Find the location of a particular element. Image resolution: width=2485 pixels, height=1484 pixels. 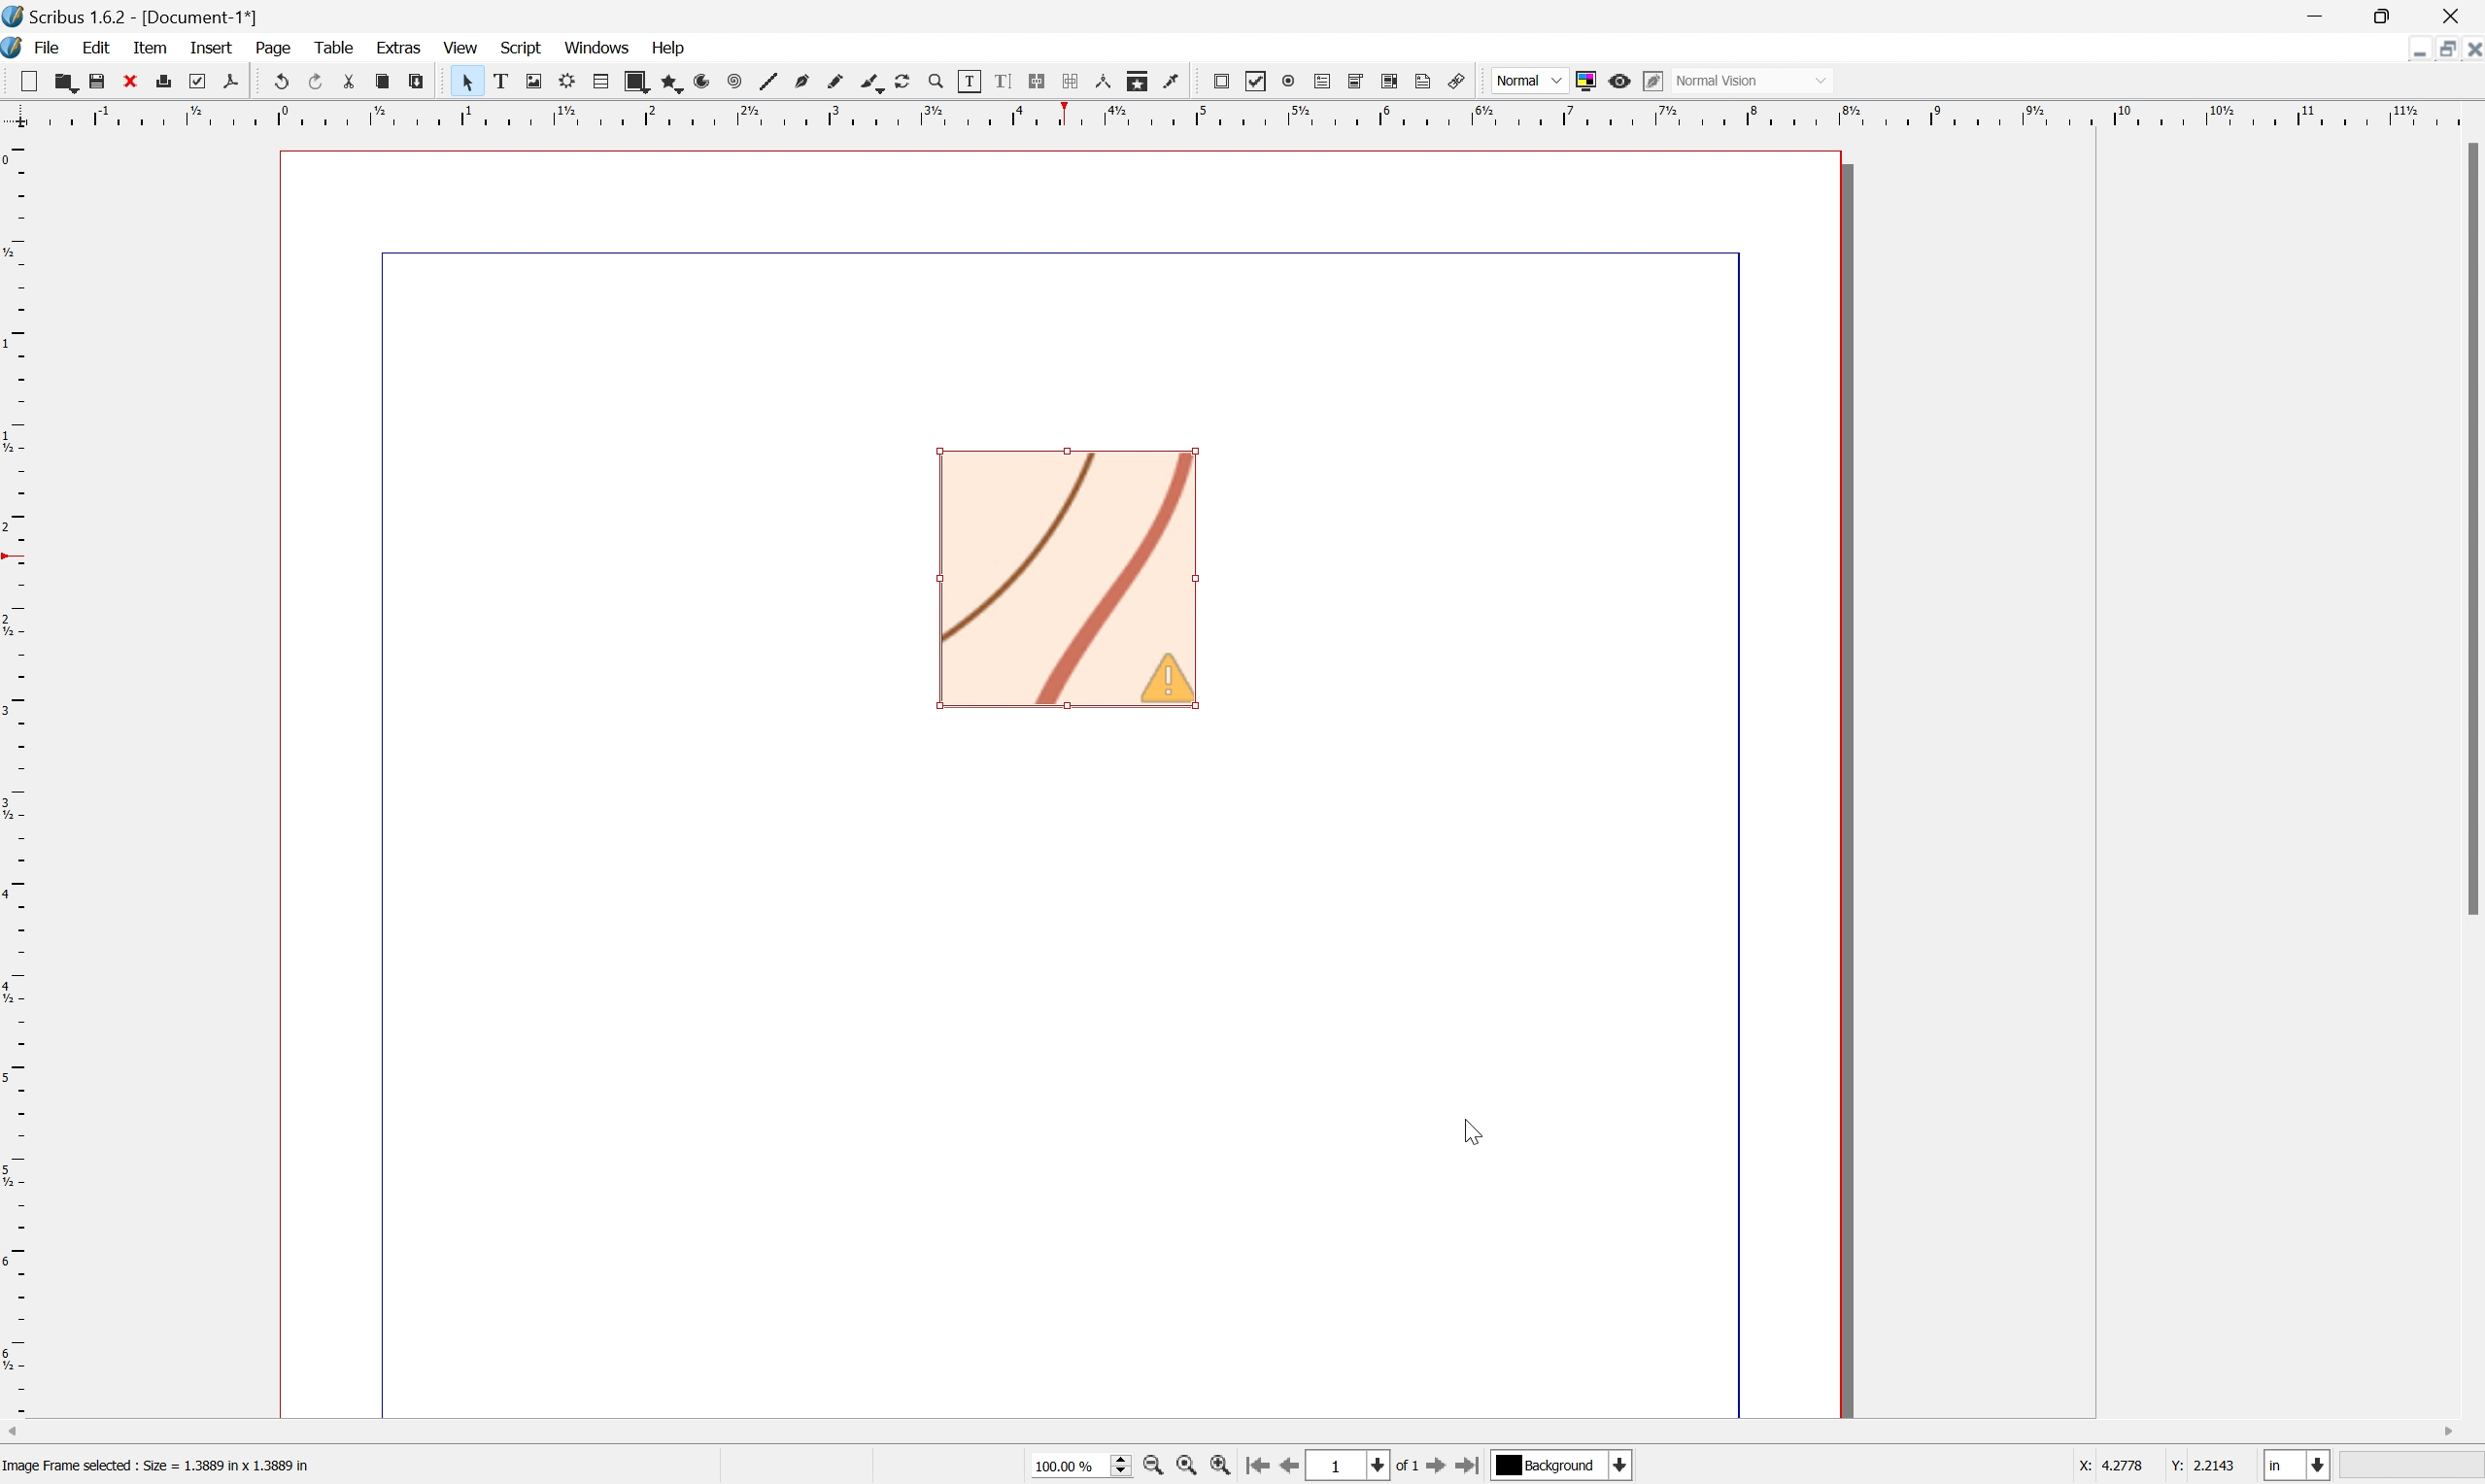

Shape is located at coordinates (639, 80).